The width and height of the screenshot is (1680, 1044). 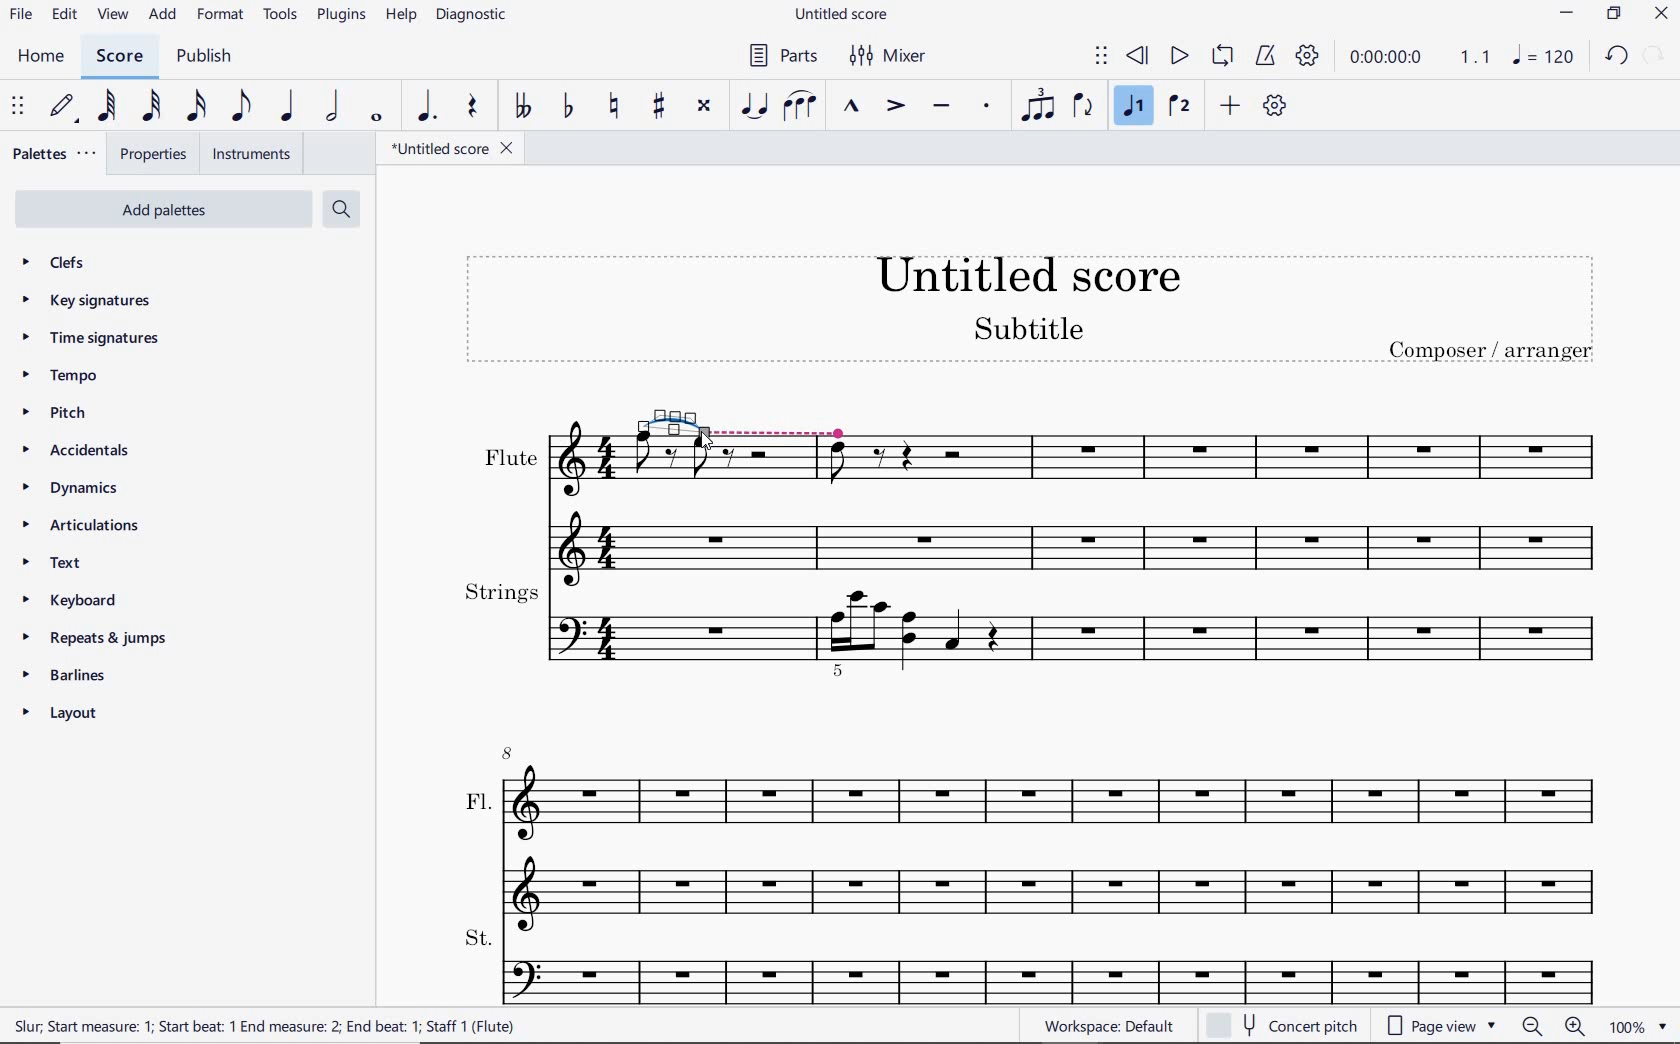 What do you see at coordinates (196, 107) in the screenshot?
I see `16TH NOTE` at bounding box center [196, 107].